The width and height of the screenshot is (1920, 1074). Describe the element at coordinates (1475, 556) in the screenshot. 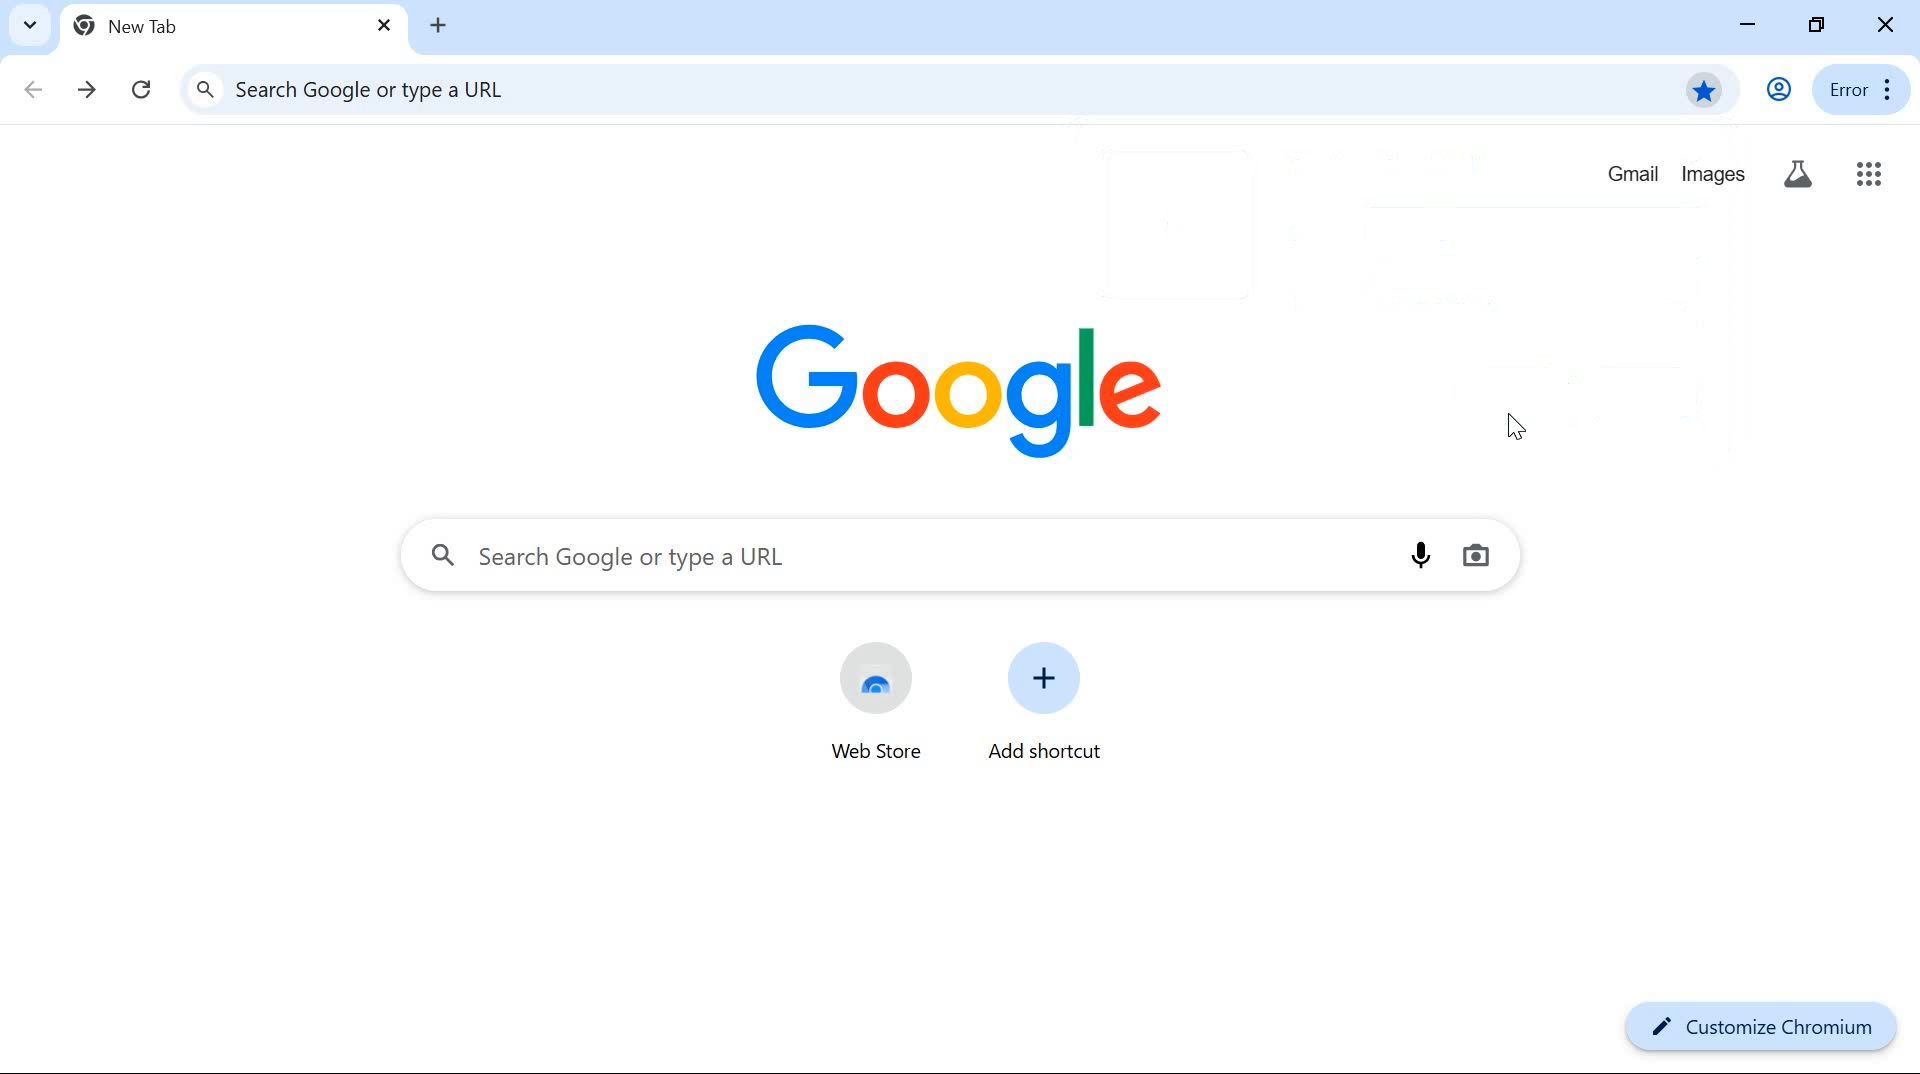

I see `image search` at that location.